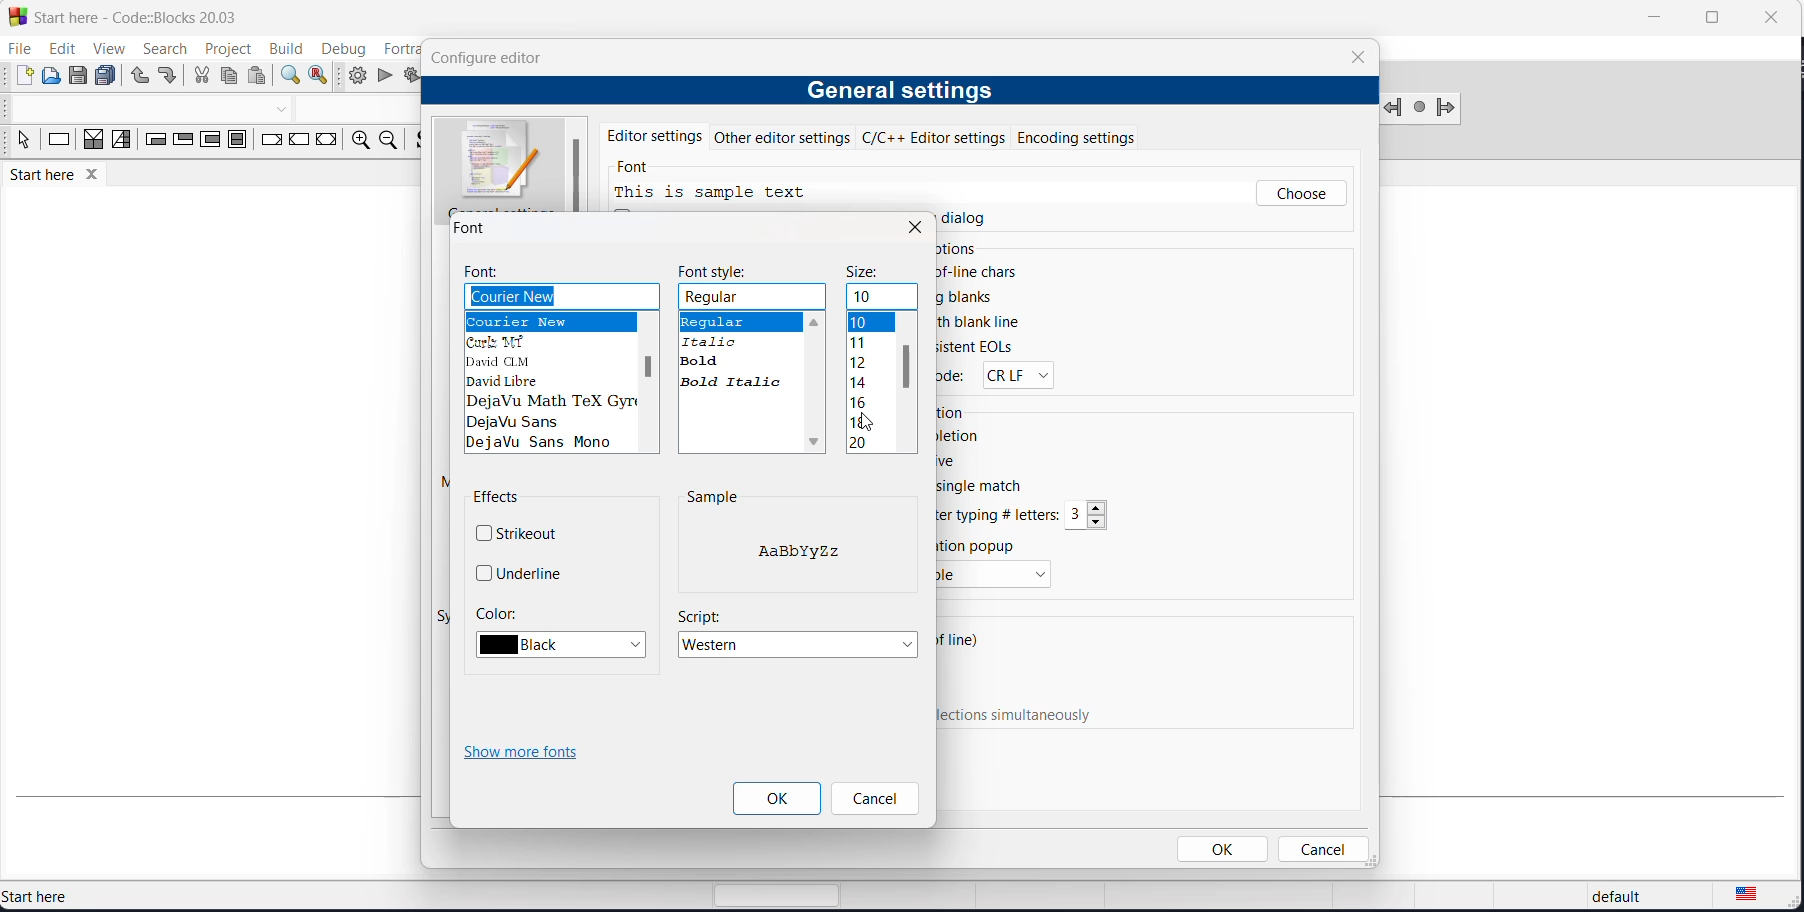  Describe the element at coordinates (121, 143) in the screenshot. I see `selection` at that location.